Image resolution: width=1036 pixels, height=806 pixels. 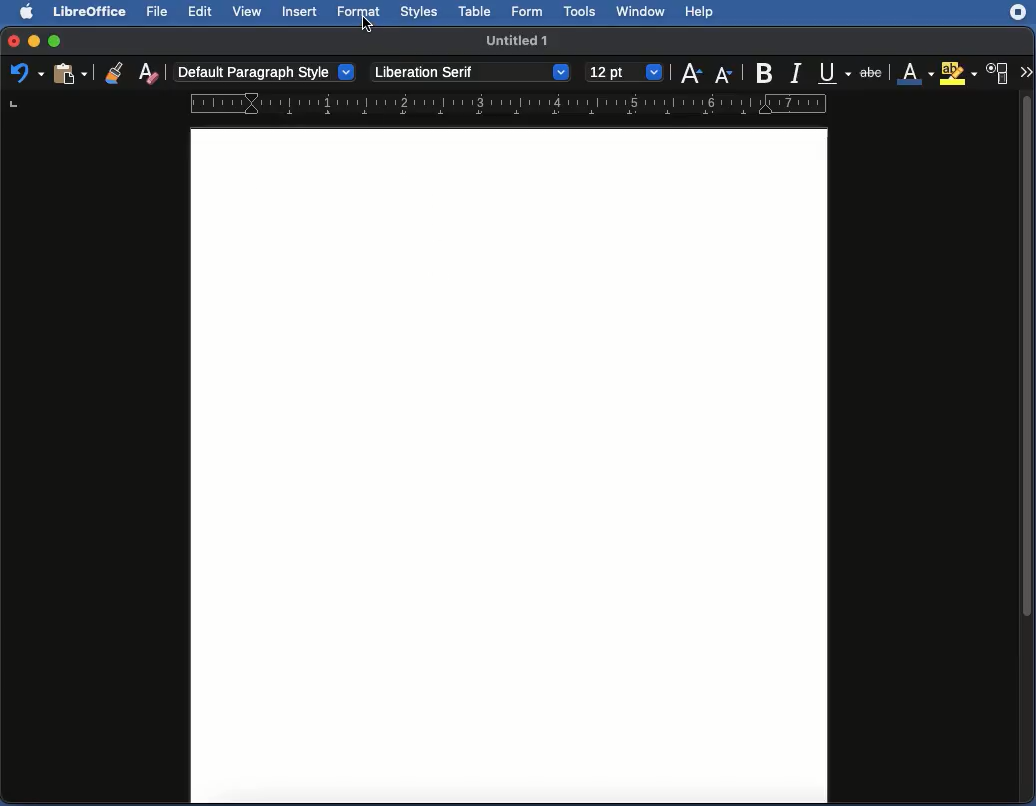 I want to click on Apple logo, so click(x=29, y=12).